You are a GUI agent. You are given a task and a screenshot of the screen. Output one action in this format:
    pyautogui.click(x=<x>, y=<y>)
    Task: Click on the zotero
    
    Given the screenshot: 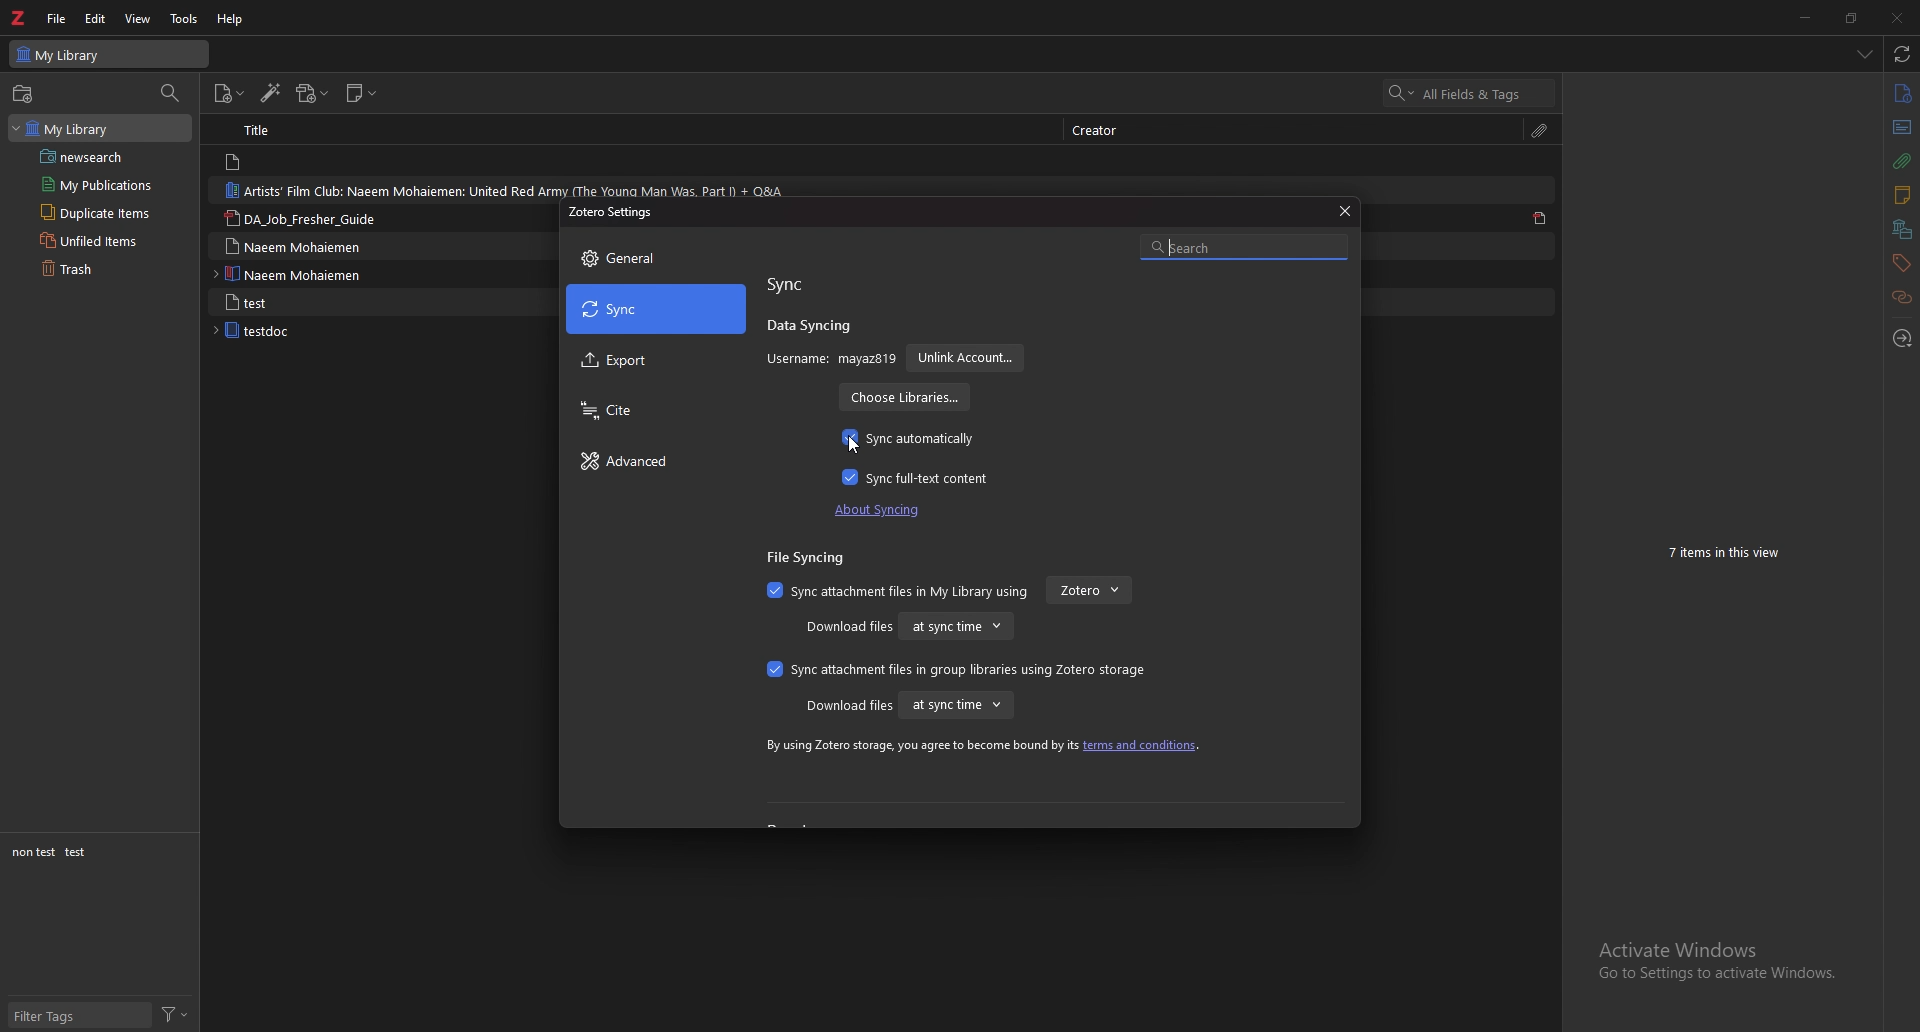 What is the action you would take?
    pyautogui.click(x=19, y=18)
    